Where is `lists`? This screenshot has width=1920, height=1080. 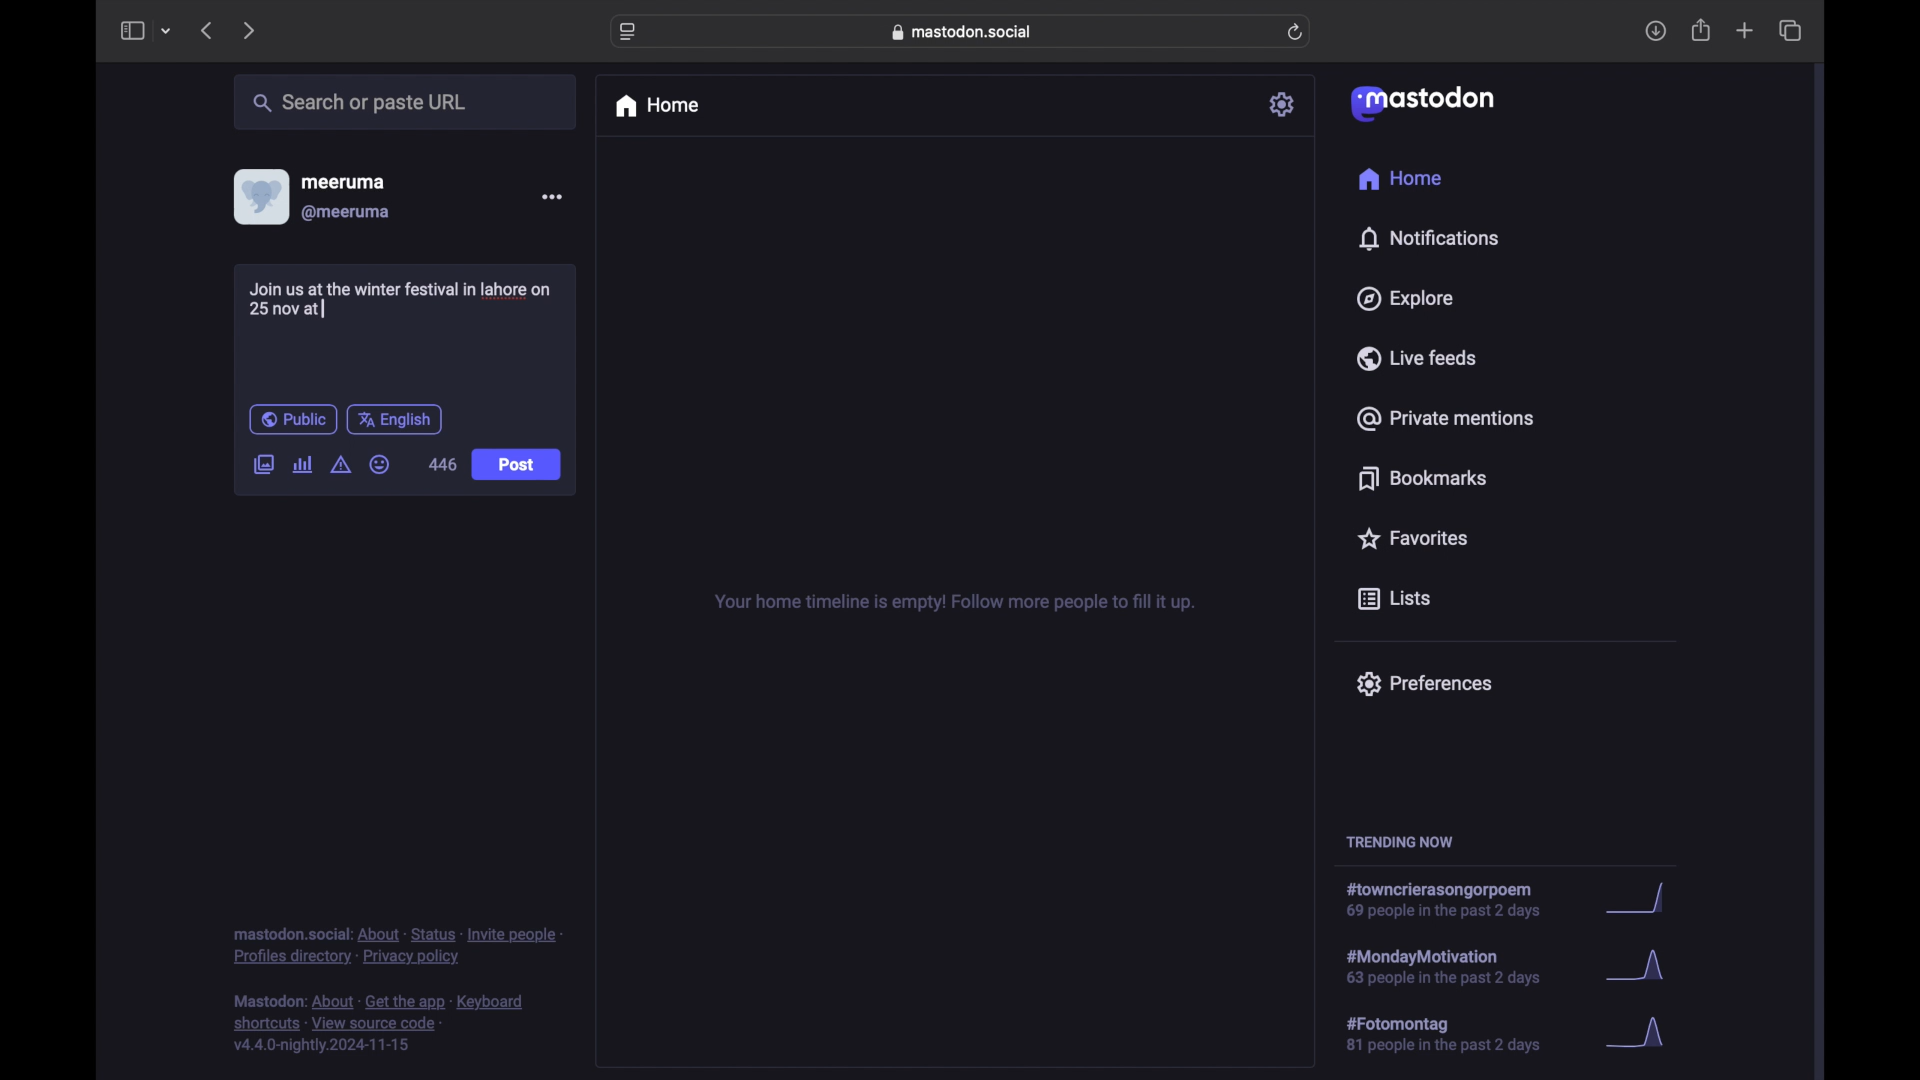
lists is located at coordinates (1394, 600).